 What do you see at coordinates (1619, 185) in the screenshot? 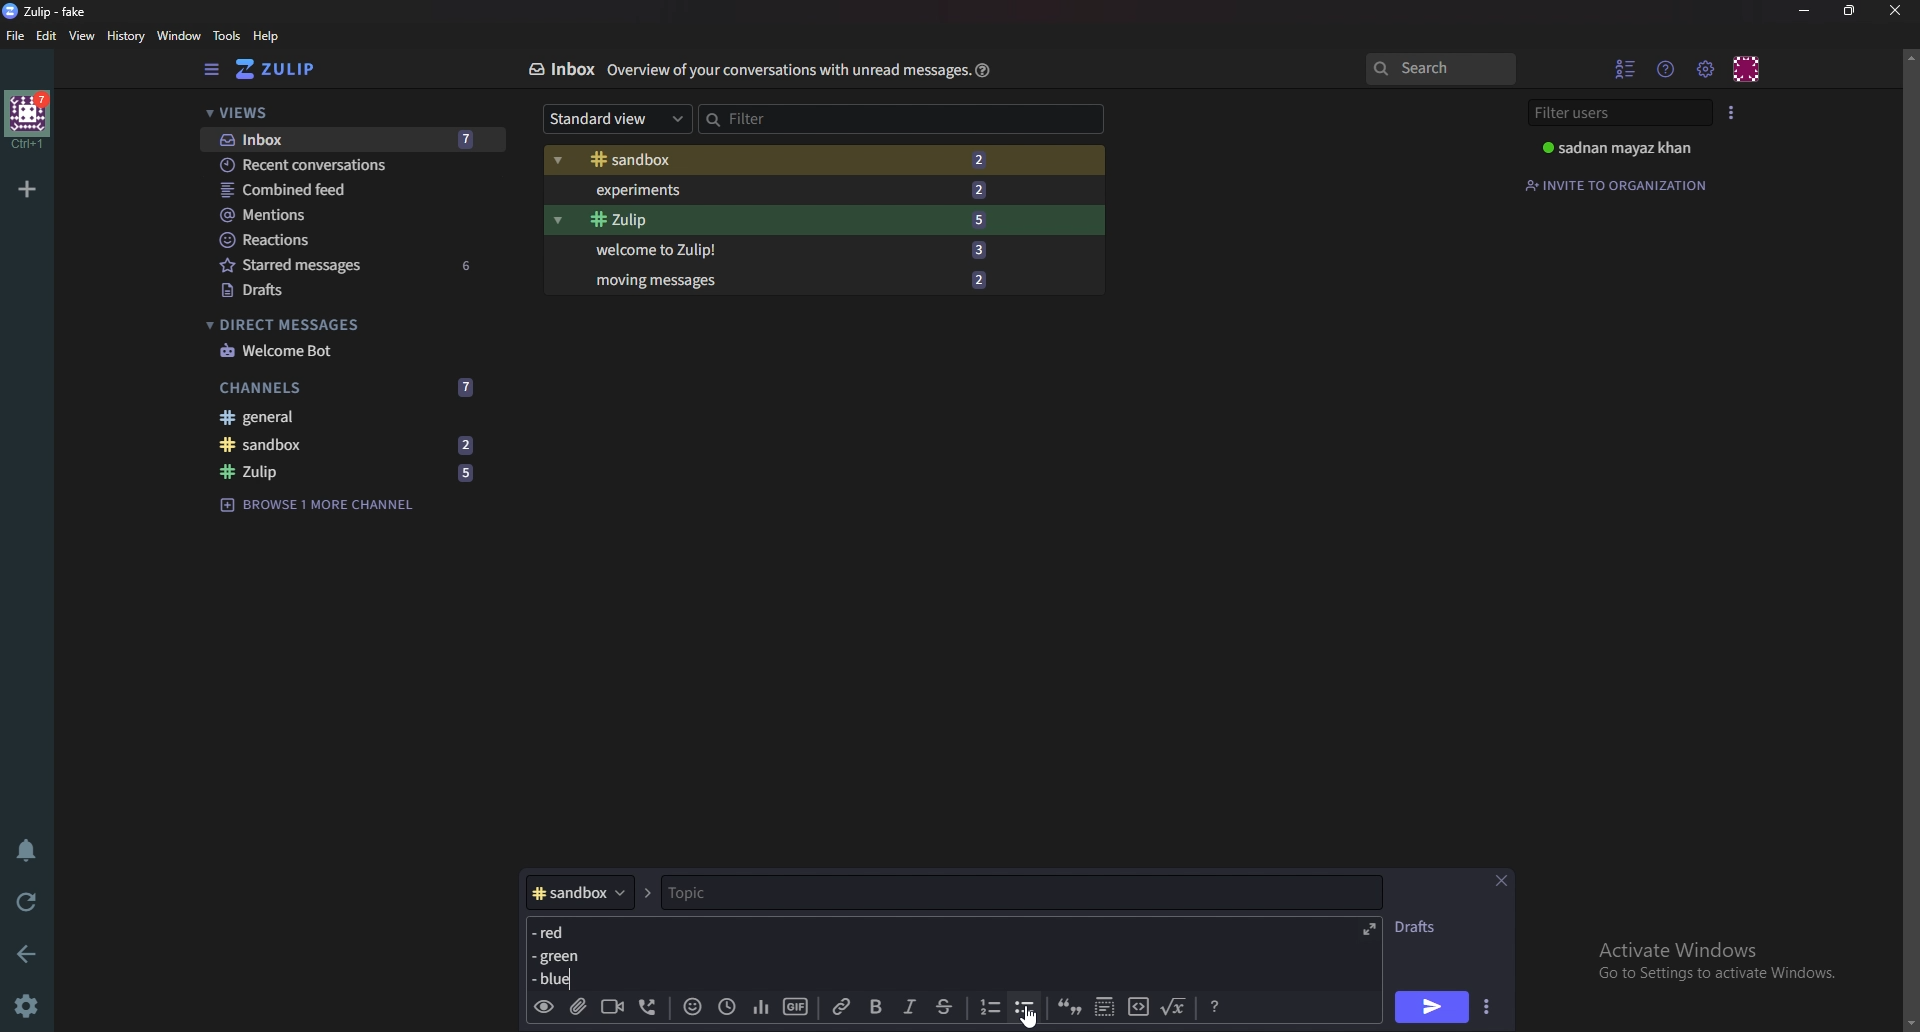
I see `Invite to organization` at bounding box center [1619, 185].